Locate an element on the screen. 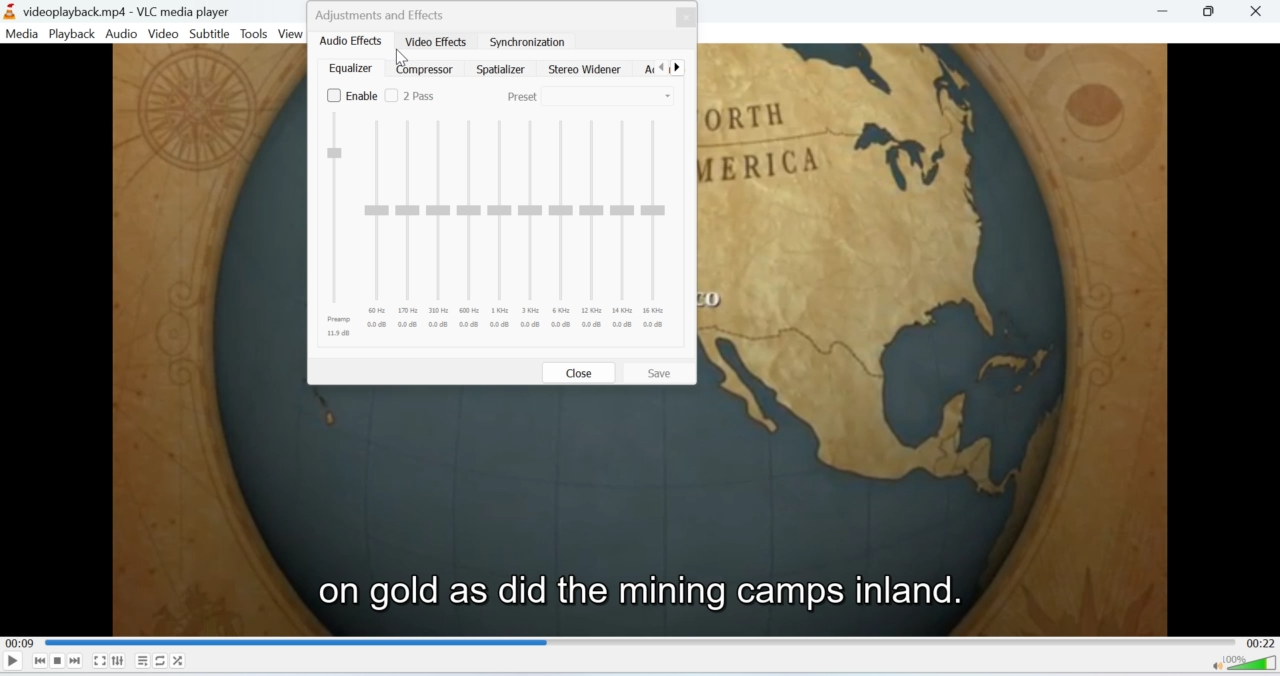  videoplayback.mp4  - vlc media player is located at coordinates (119, 10).